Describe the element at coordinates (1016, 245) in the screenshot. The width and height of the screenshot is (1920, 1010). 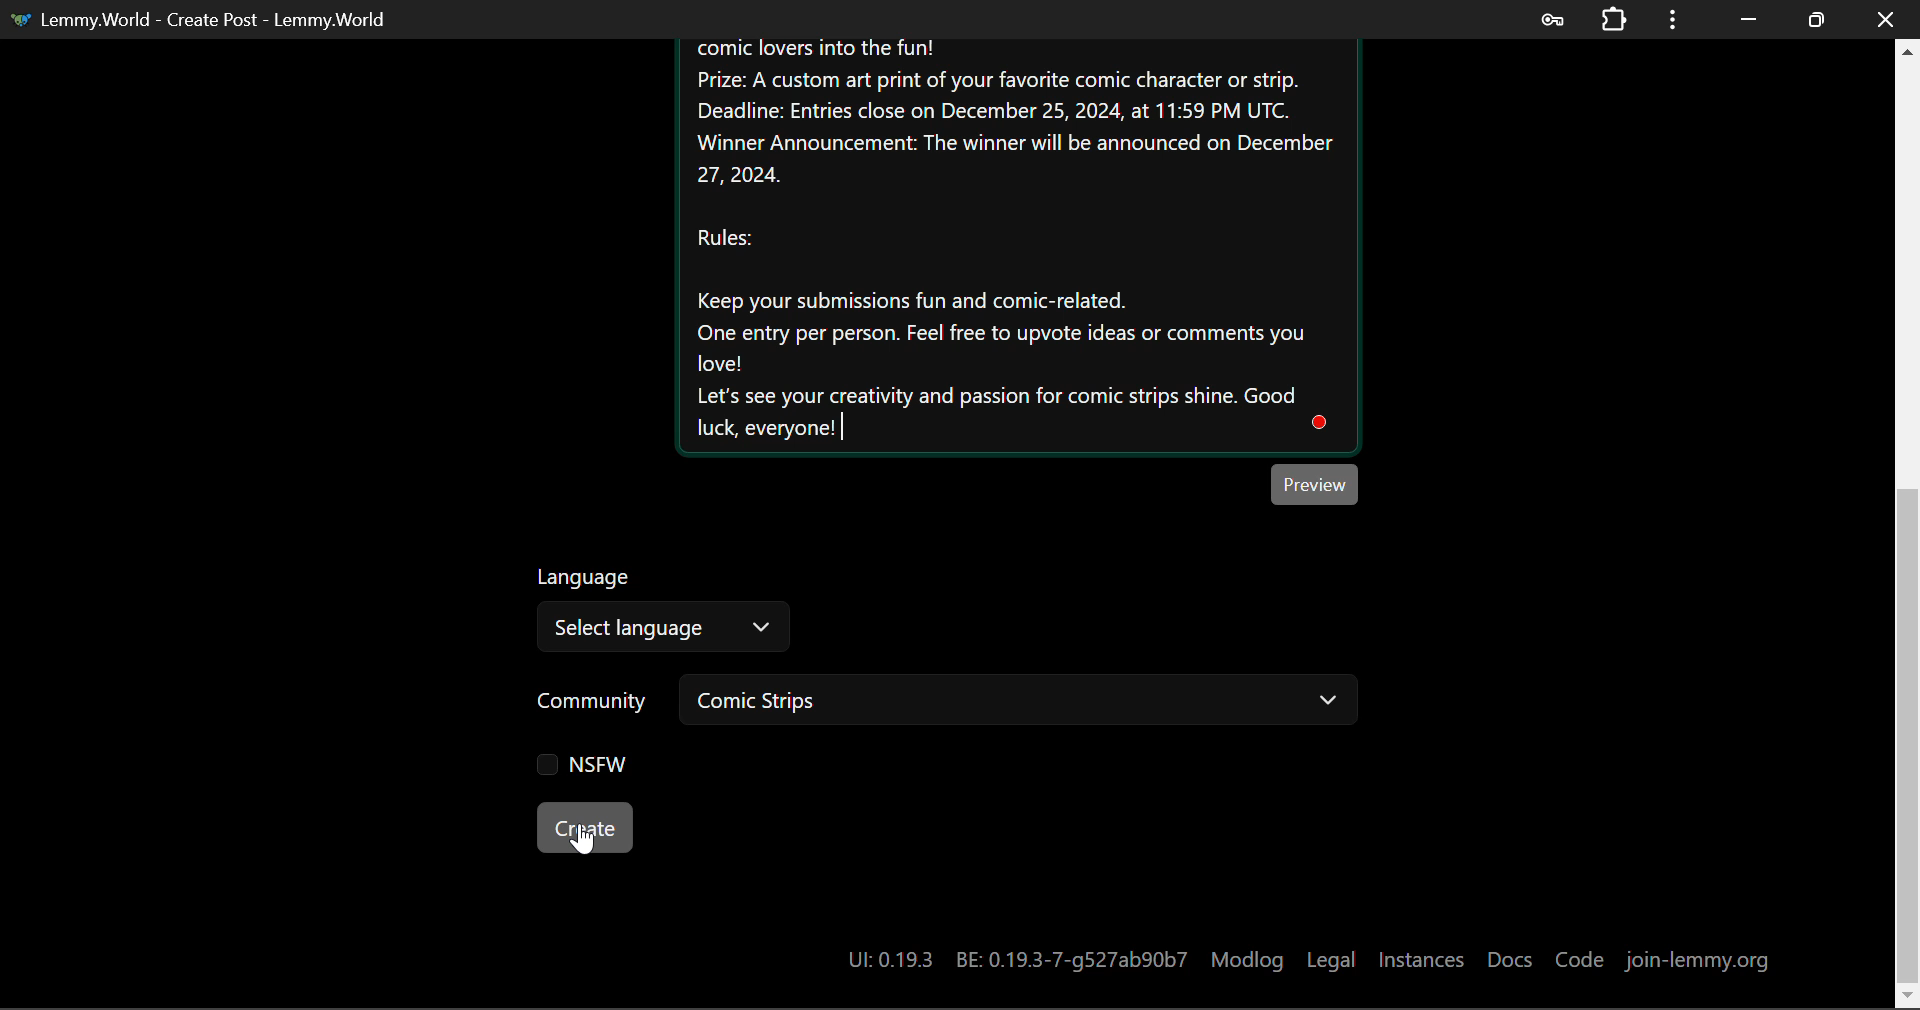
I see `Hey Comic Strips Community!To celebrate our shared love for all things comics, we're hosting a special giveaway. Here's how you can enter: Comment below with: Your favorite comic strip of all time ORA comic strip idea you'd love to see created. Optional Bonus Entry: Share this post with your friends to bring morecomic lovers into the fun! Prize: A custom art print of your favorite comic character or strip. Deadline: Entries close on December 25, 2024, at 11:59 PM UTC. Winner Announcement: The winner will be announced on December 27, 2024. Rules:Keep your submissions fun and comic-related. One entry per person. Feel free to upvote ideas or comments youlove! Let's see your creativity and passion for comic strips shine. Goodluck, everyone!` at that location.